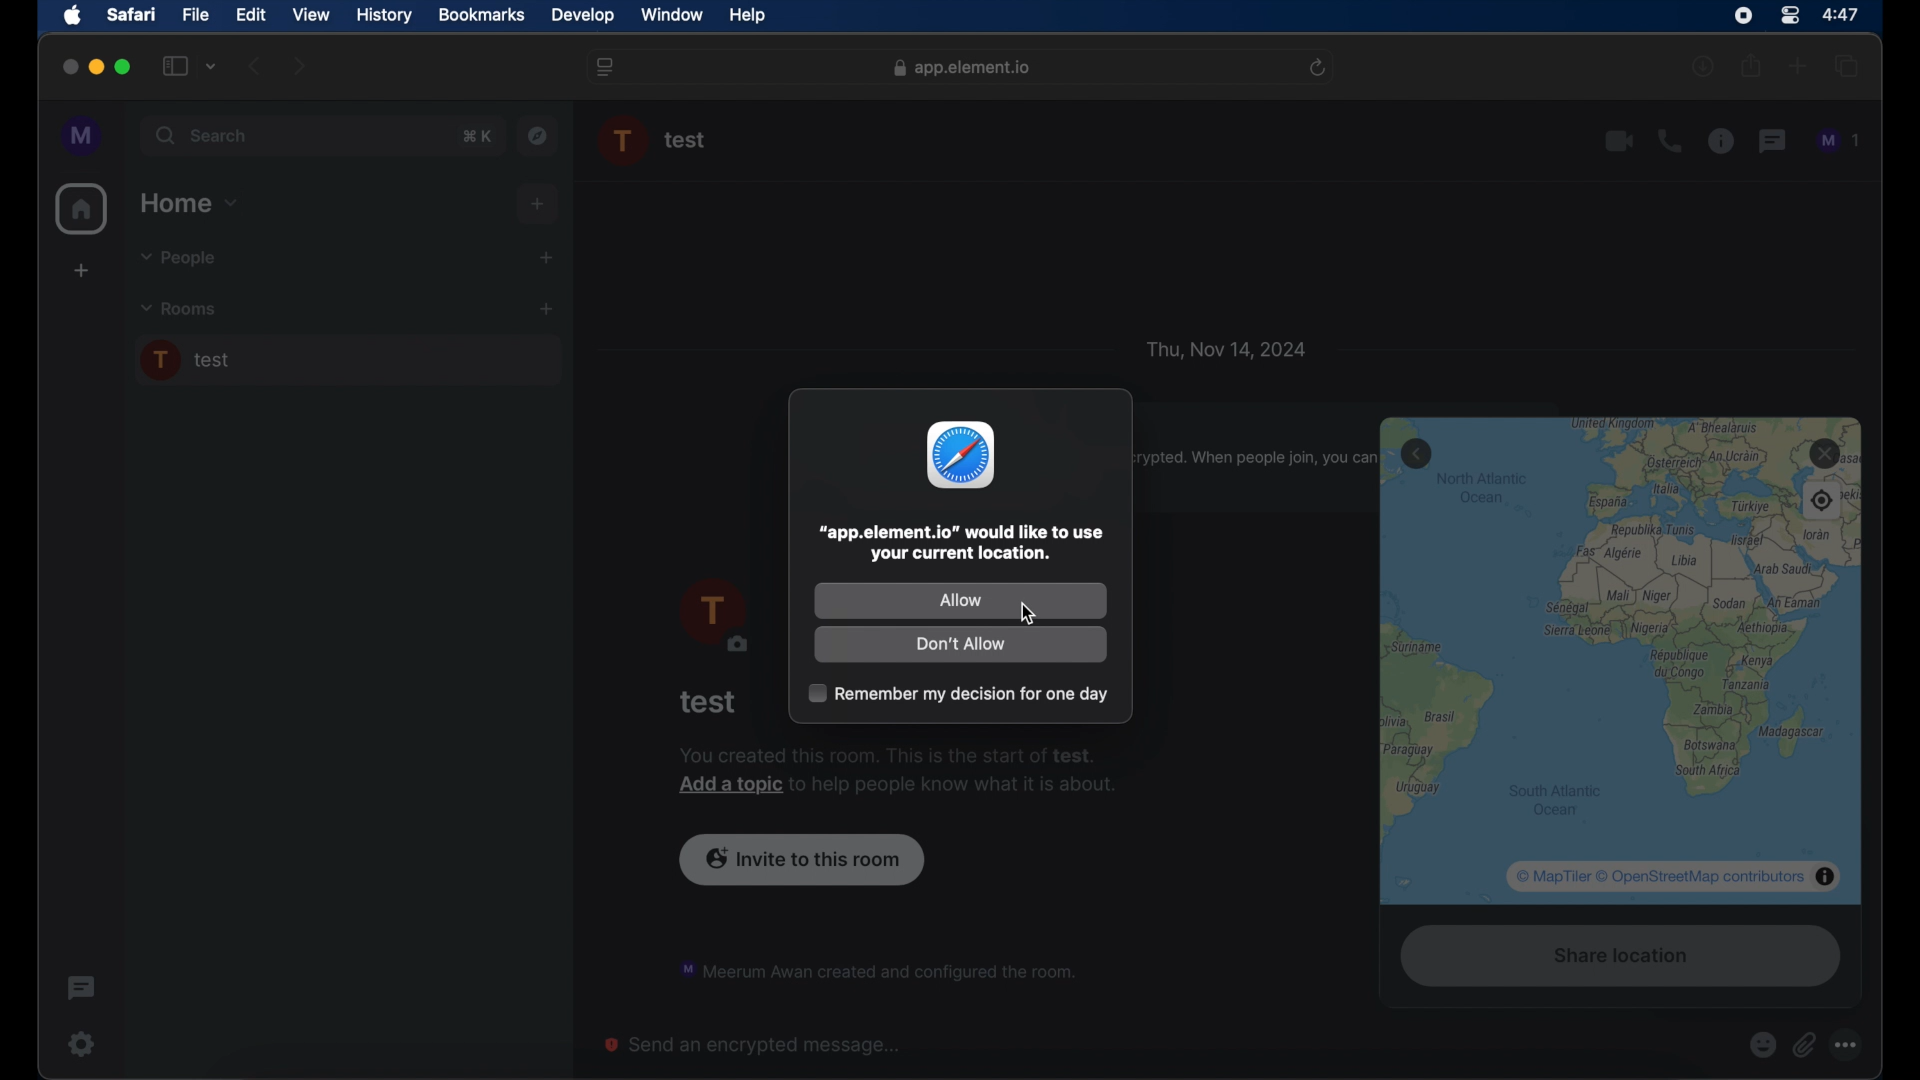 The image size is (1920, 1080). What do you see at coordinates (211, 67) in the screenshot?
I see `tab group  picker` at bounding box center [211, 67].